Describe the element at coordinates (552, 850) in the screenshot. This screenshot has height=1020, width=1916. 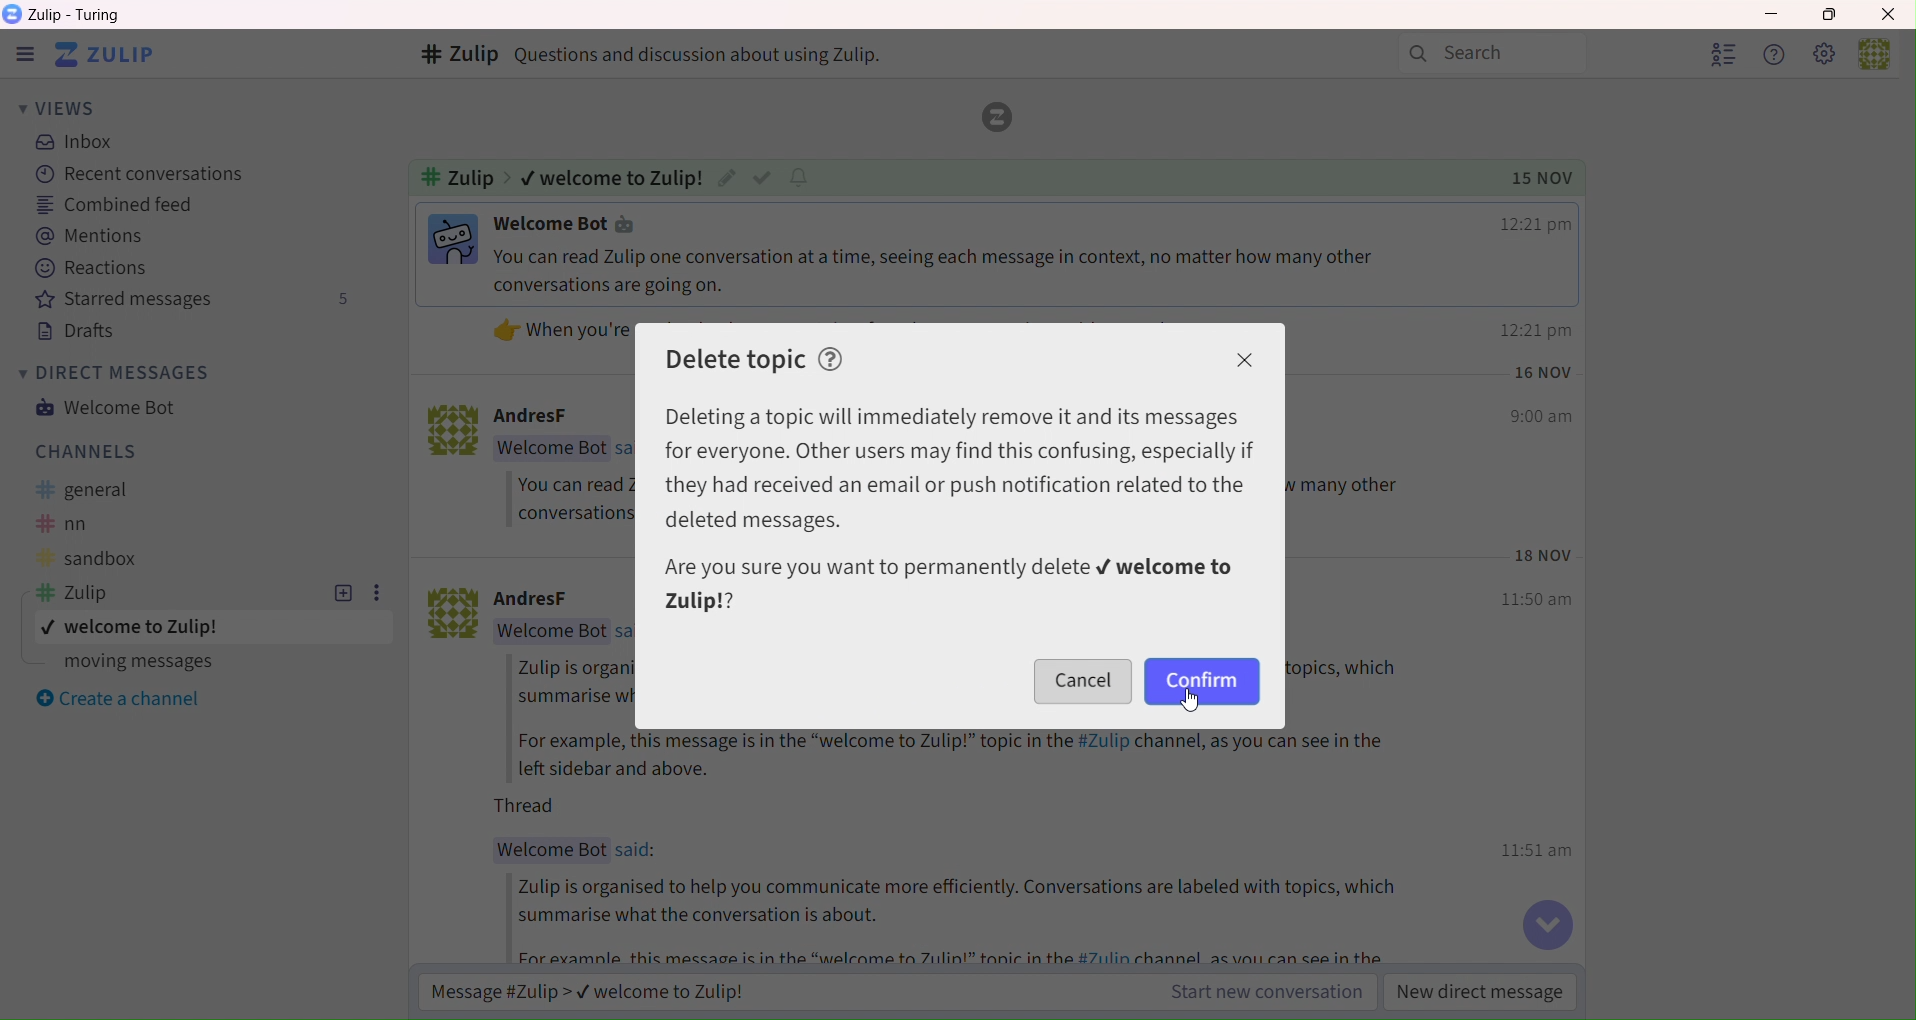
I see `Text` at that location.